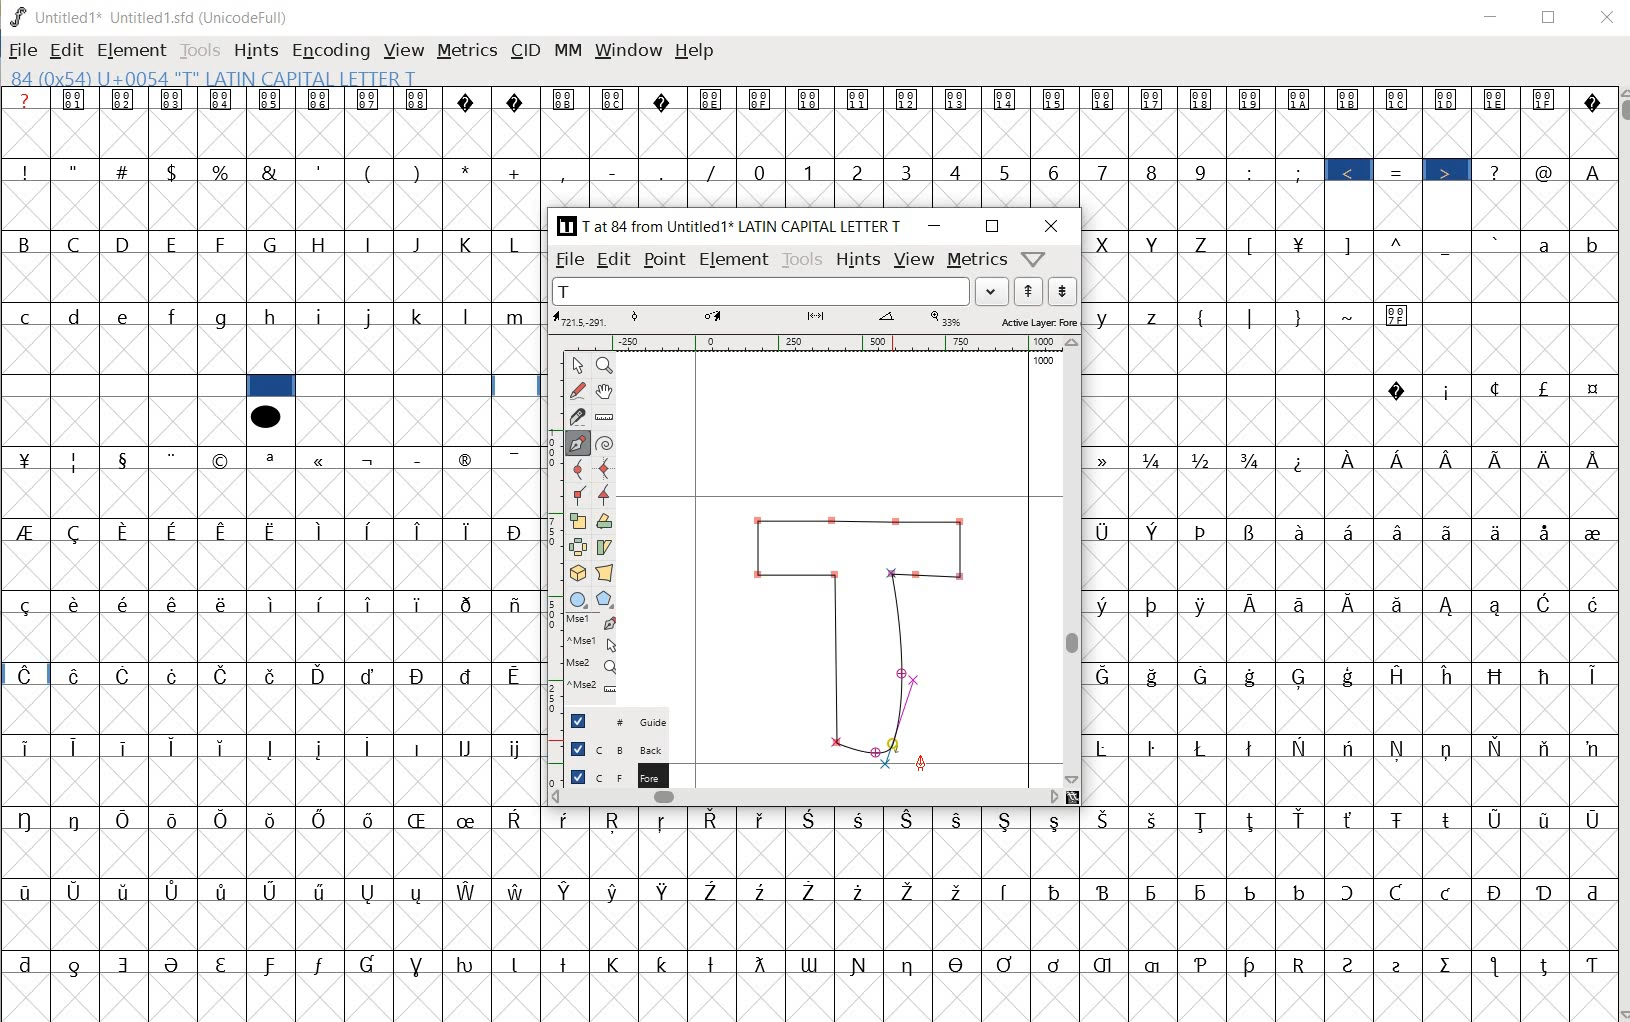 This screenshot has width=1630, height=1022. I want to click on #, so click(124, 172).